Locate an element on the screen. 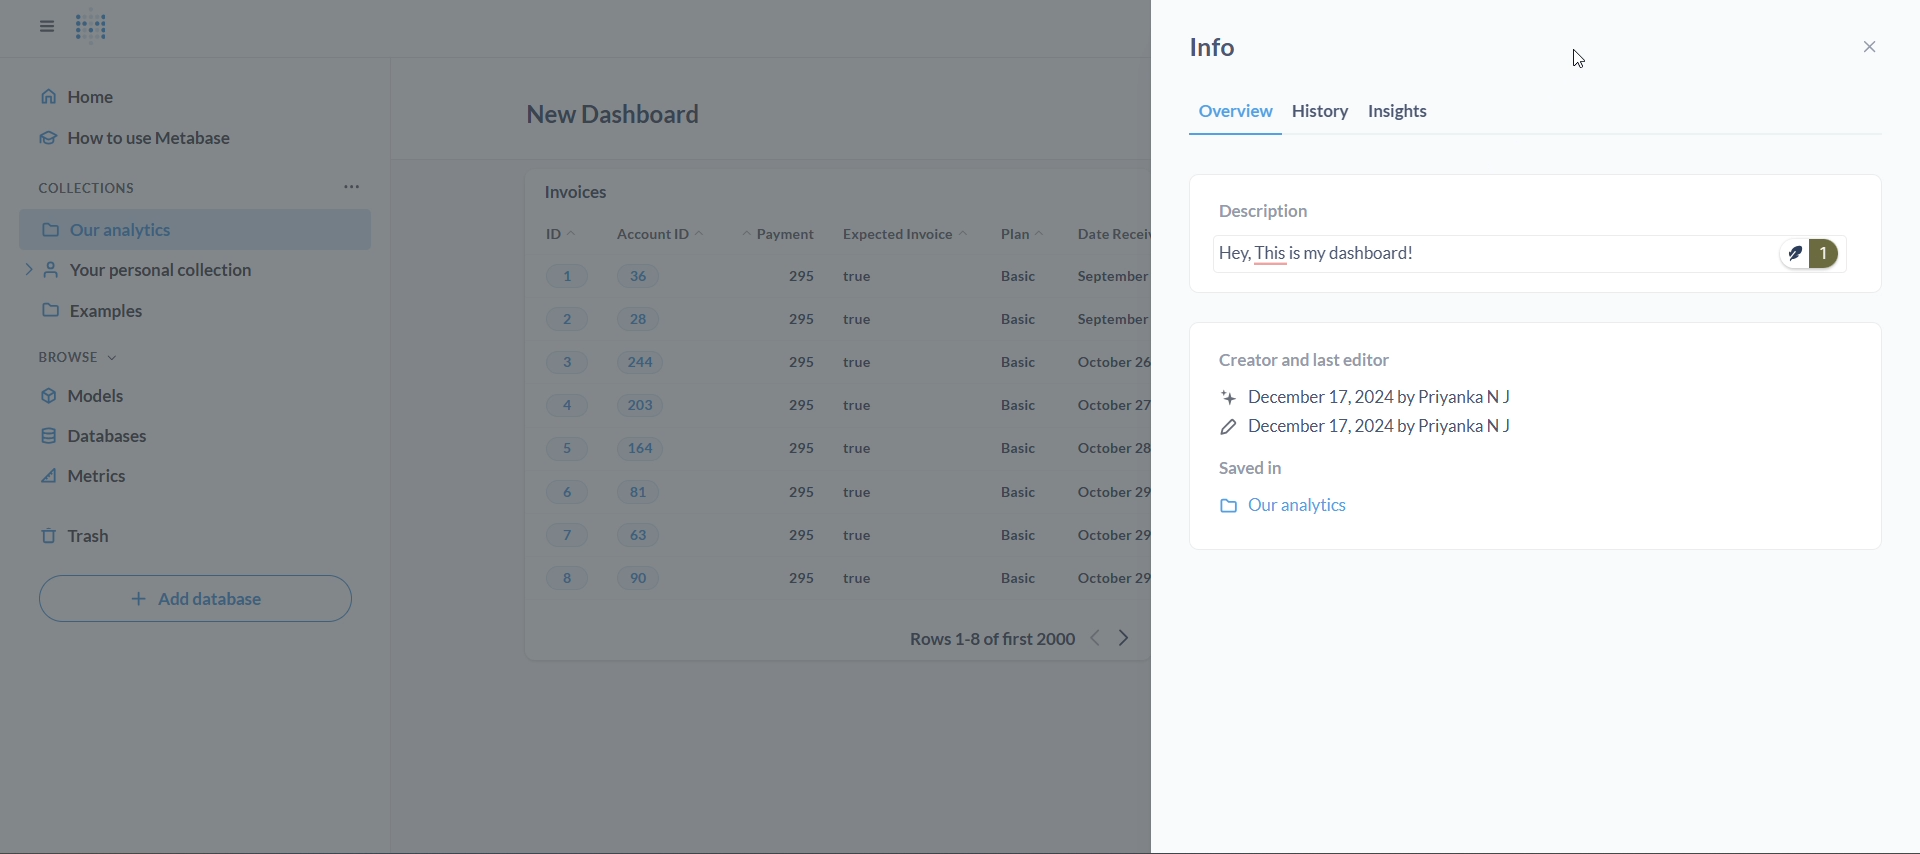  october 27 is located at coordinates (1113, 407).